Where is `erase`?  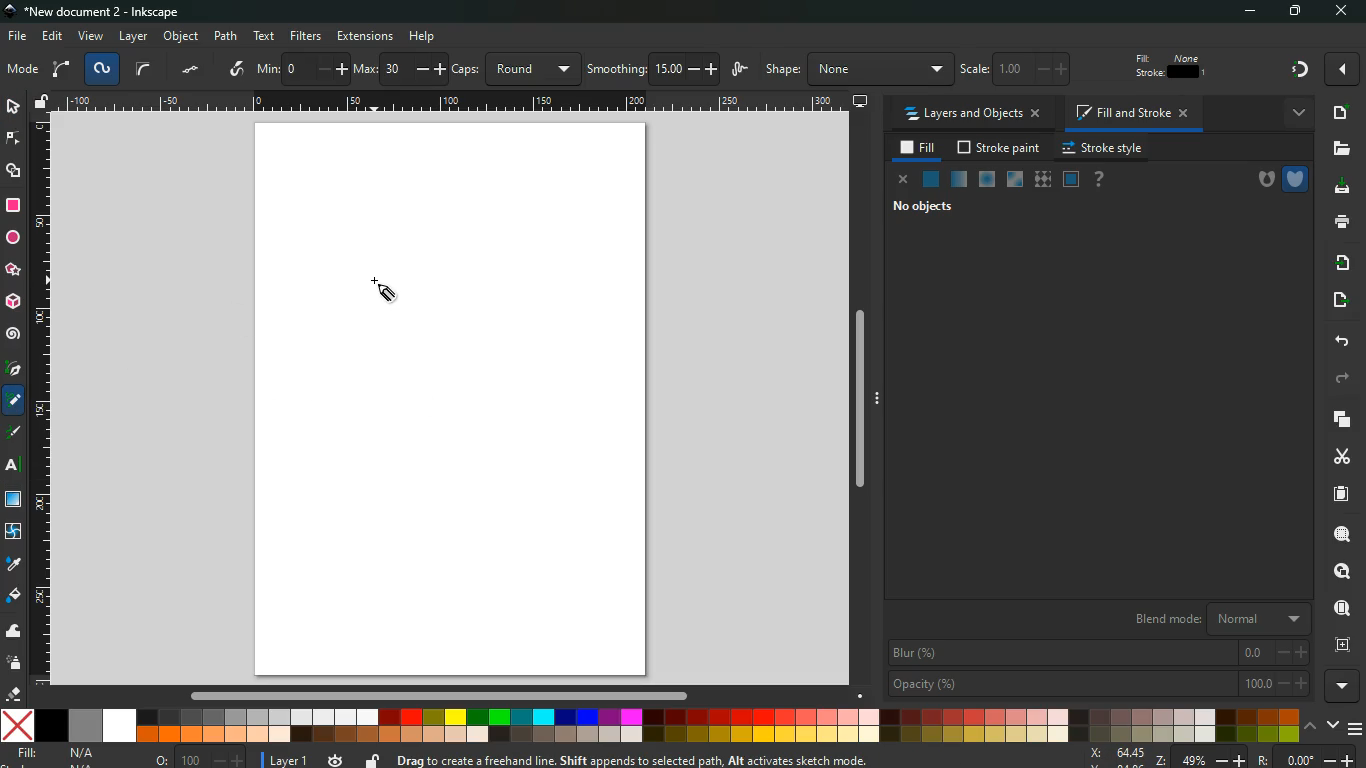
erase is located at coordinates (14, 695).